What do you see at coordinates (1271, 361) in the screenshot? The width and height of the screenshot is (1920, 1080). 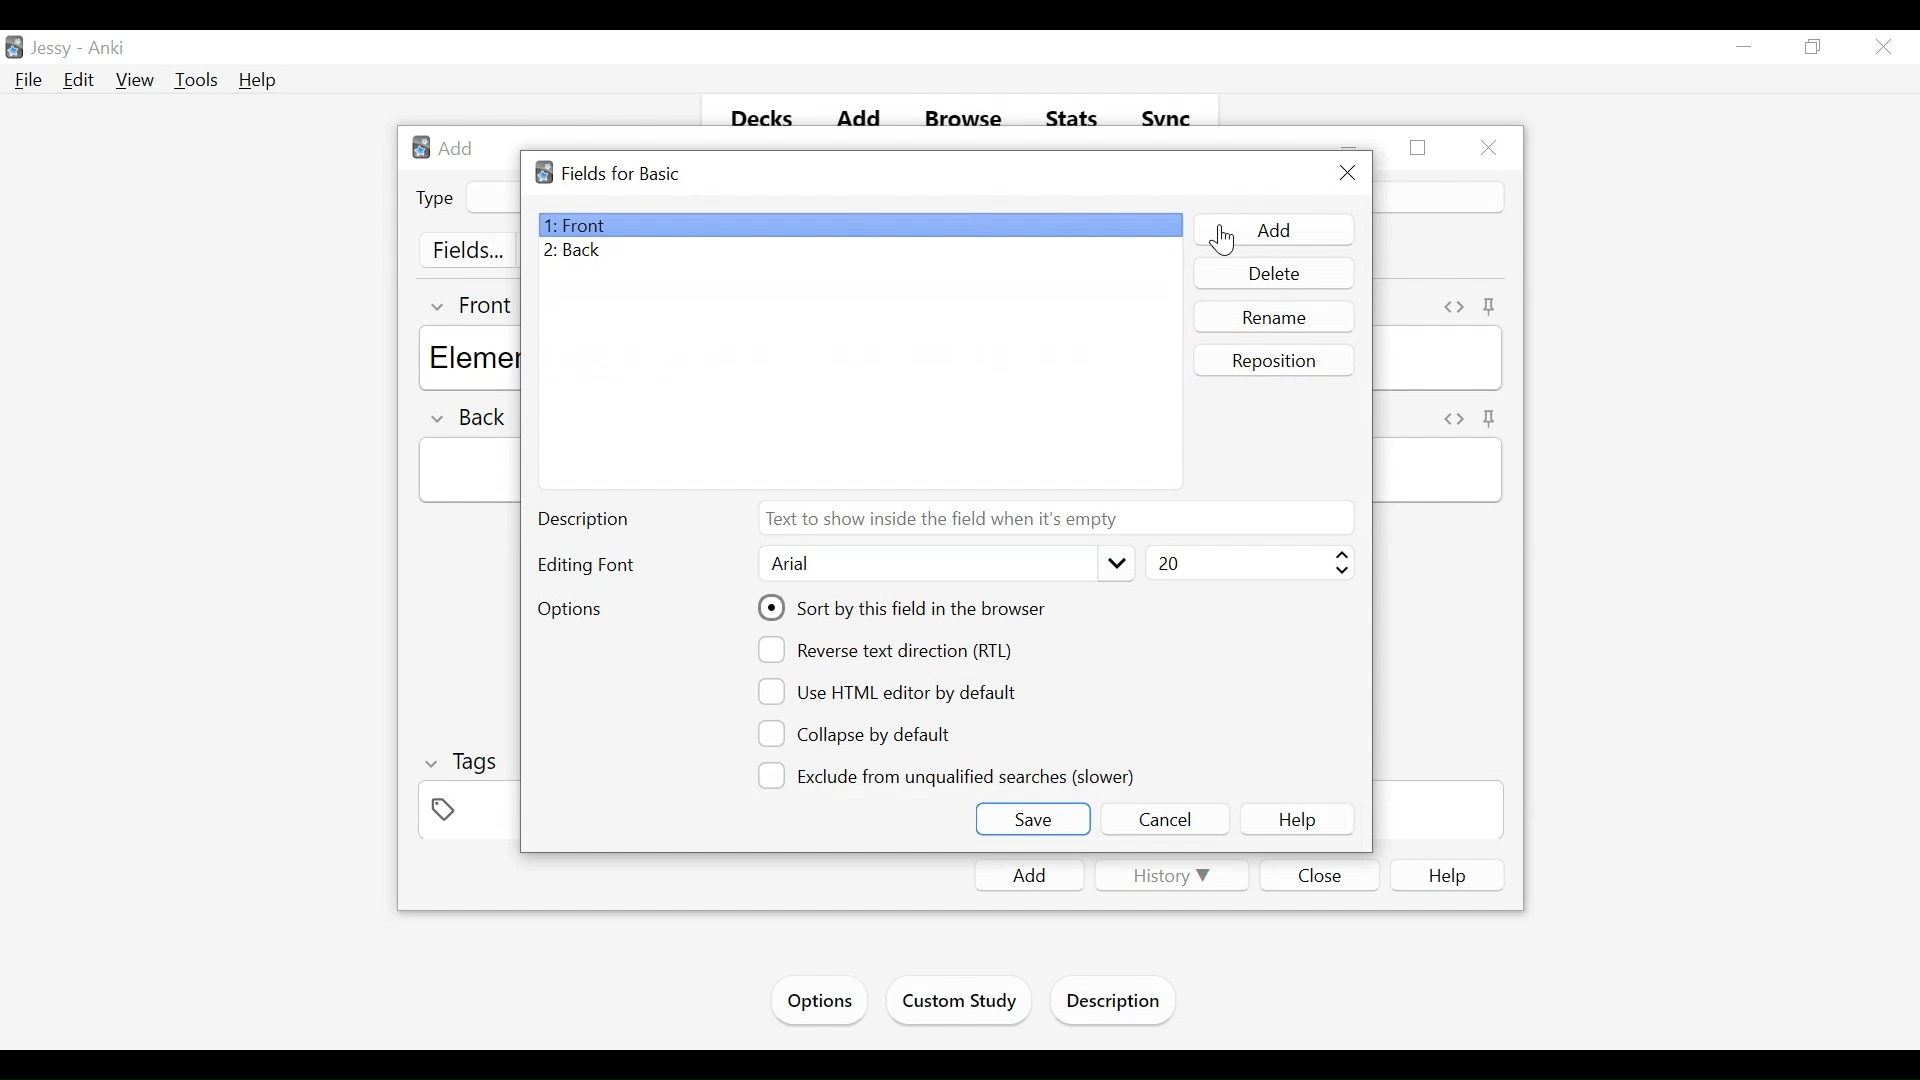 I see `Reposition` at bounding box center [1271, 361].